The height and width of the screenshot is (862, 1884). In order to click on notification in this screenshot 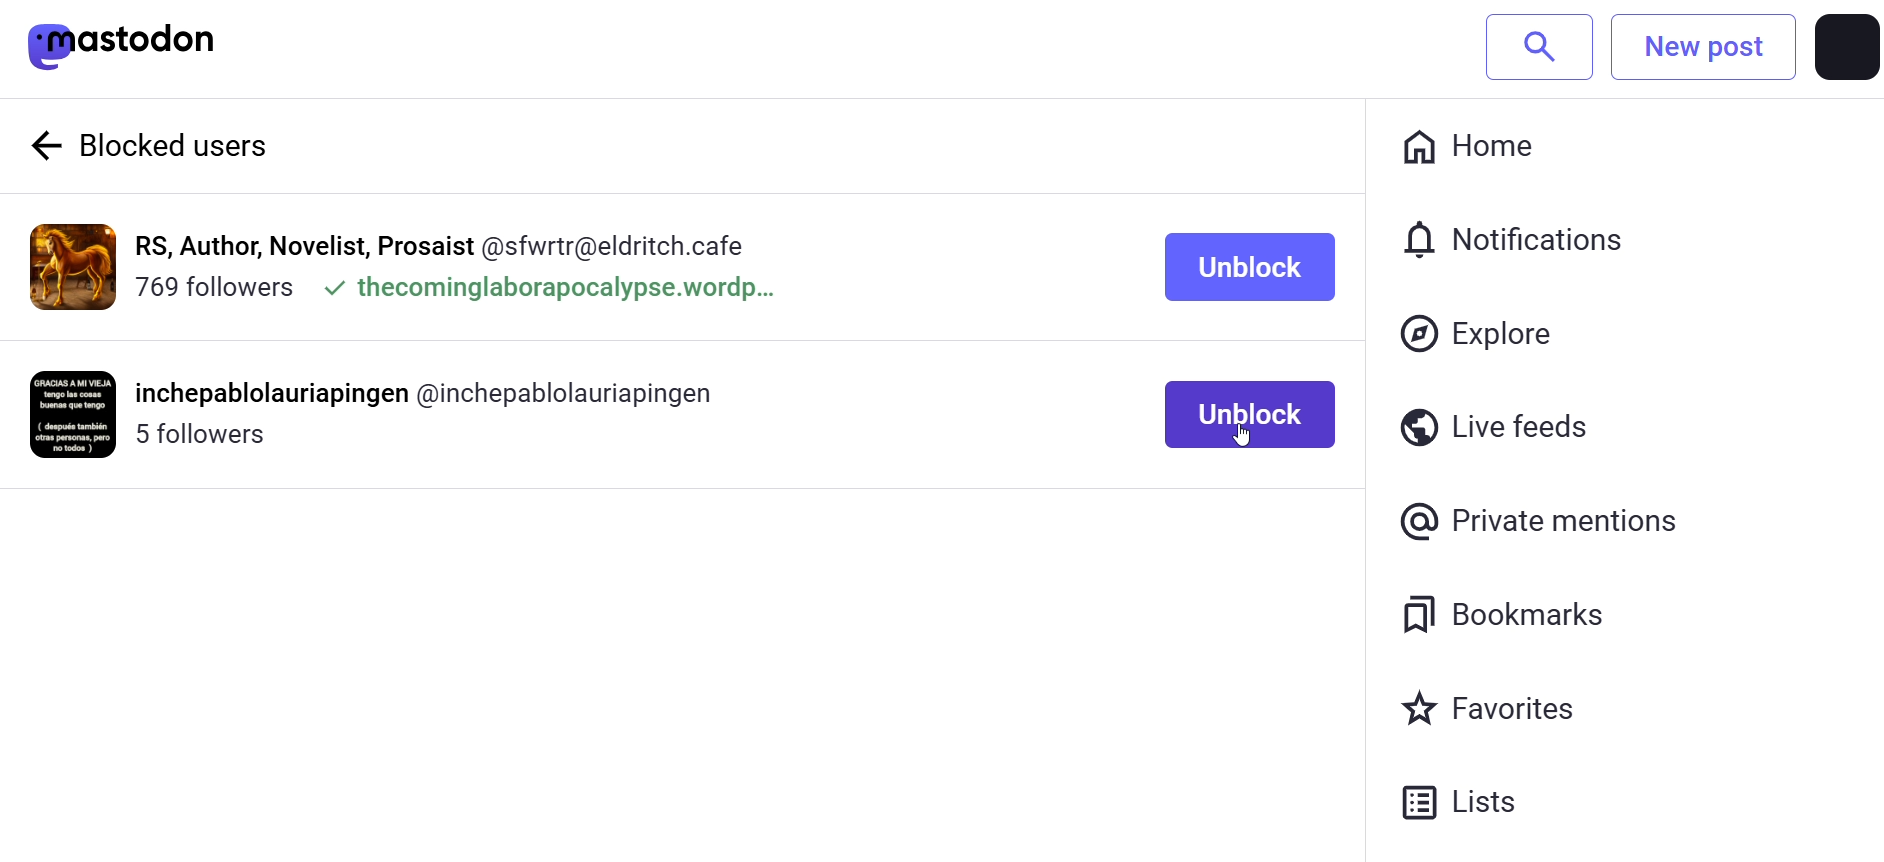, I will do `click(1508, 235)`.